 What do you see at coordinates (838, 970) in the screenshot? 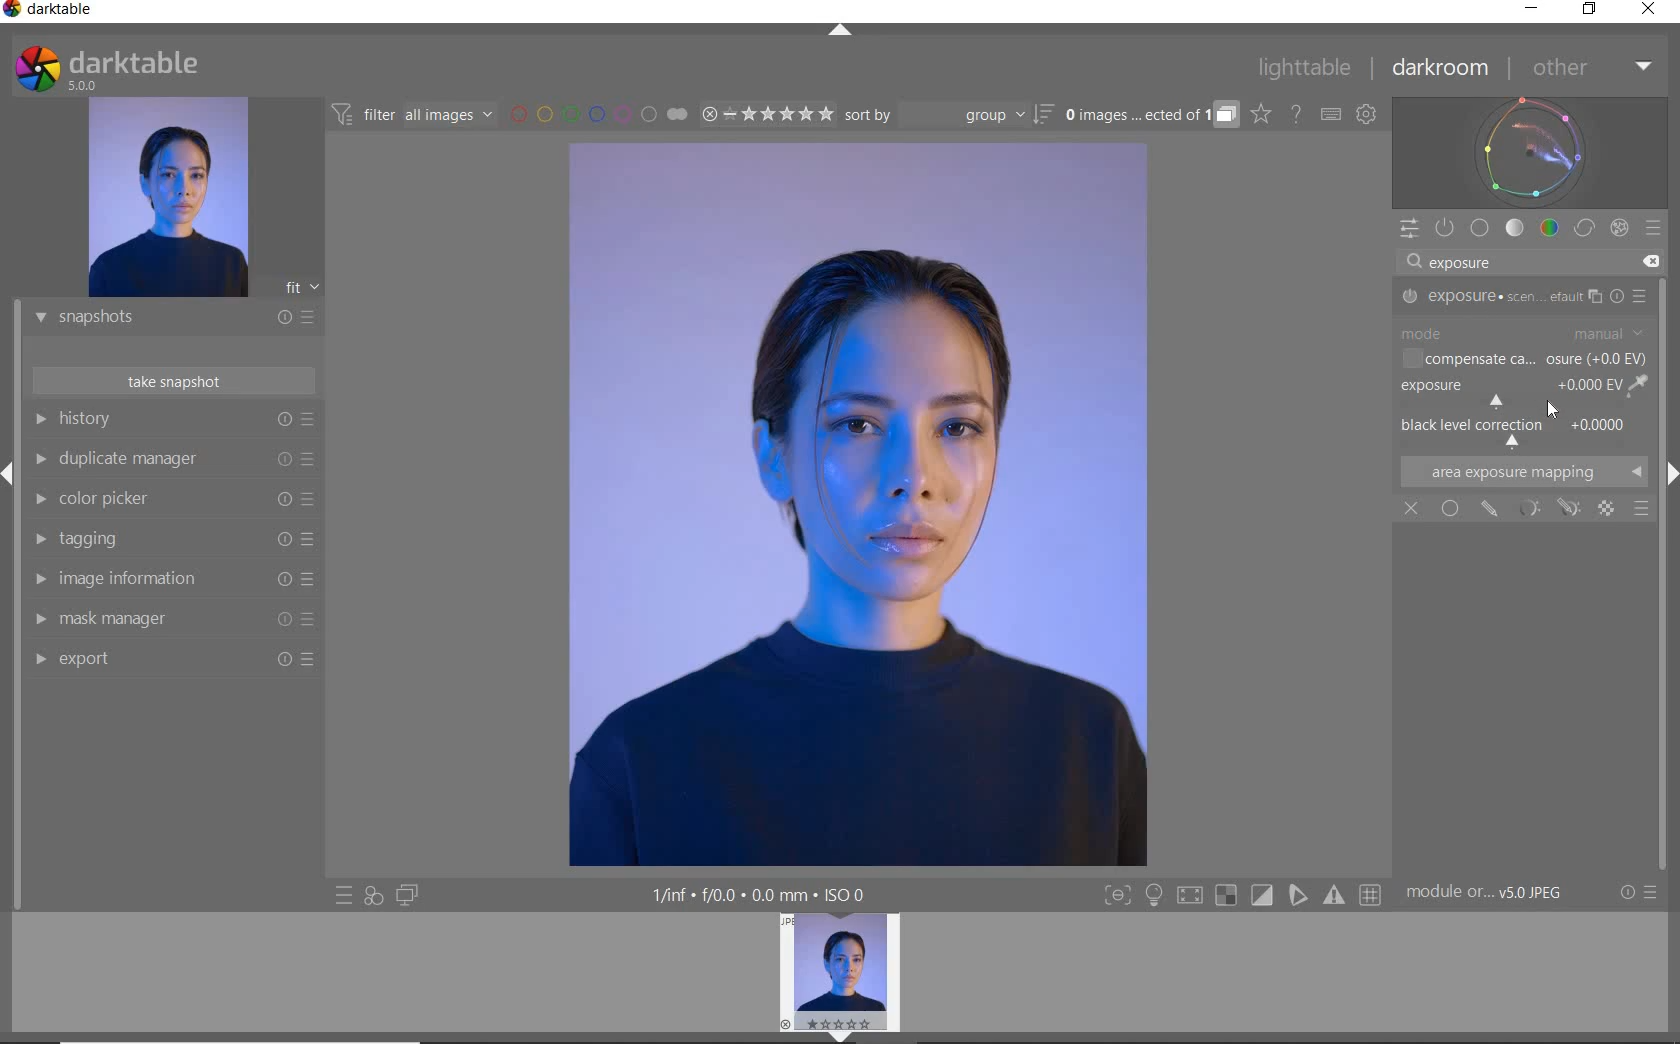
I see `IMAGE PREVIEW` at bounding box center [838, 970].